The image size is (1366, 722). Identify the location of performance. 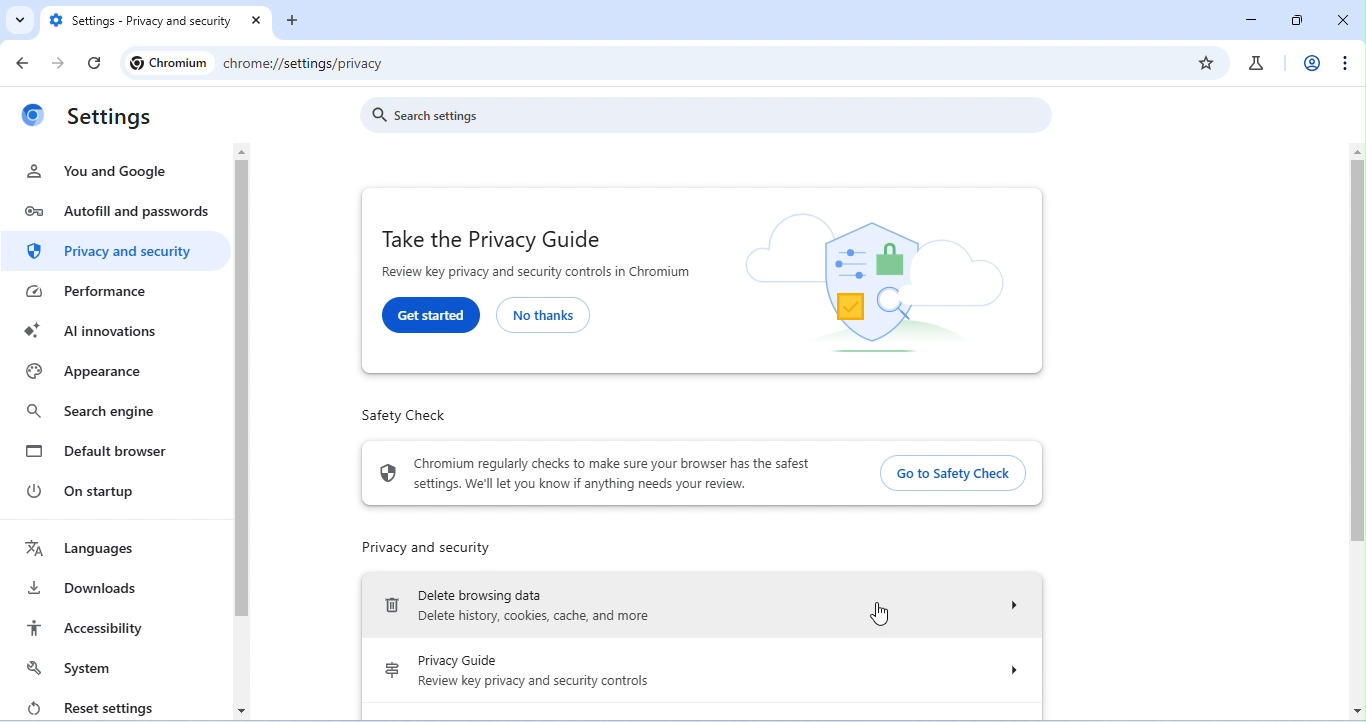
(101, 292).